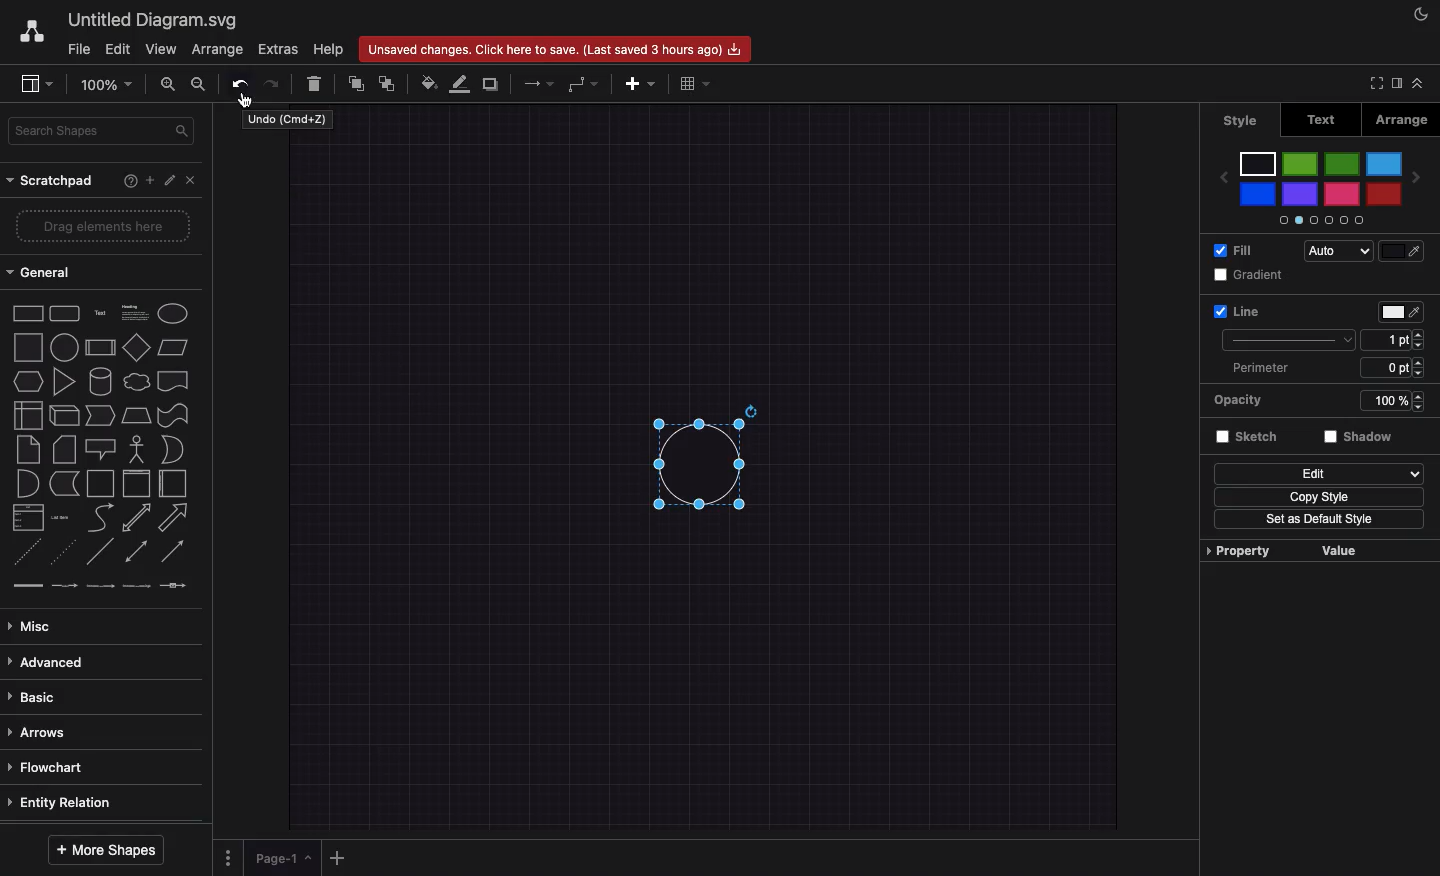 The image size is (1440, 876). What do you see at coordinates (1324, 118) in the screenshot?
I see `Text` at bounding box center [1324, 118].